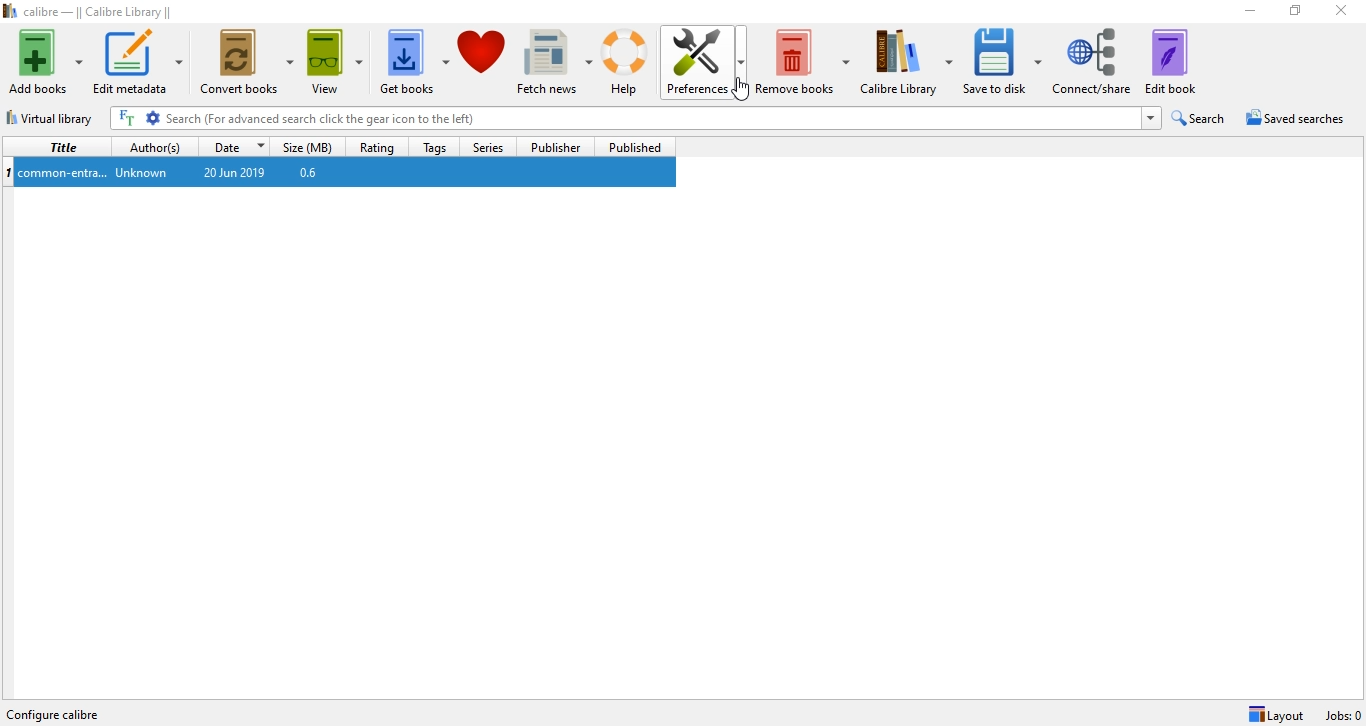 The width and height of the screenshot is (1366, 726). What do you see at coordinates (44, 62) in the screenshot?
I see `Add books` at bounding box center [44, 62].